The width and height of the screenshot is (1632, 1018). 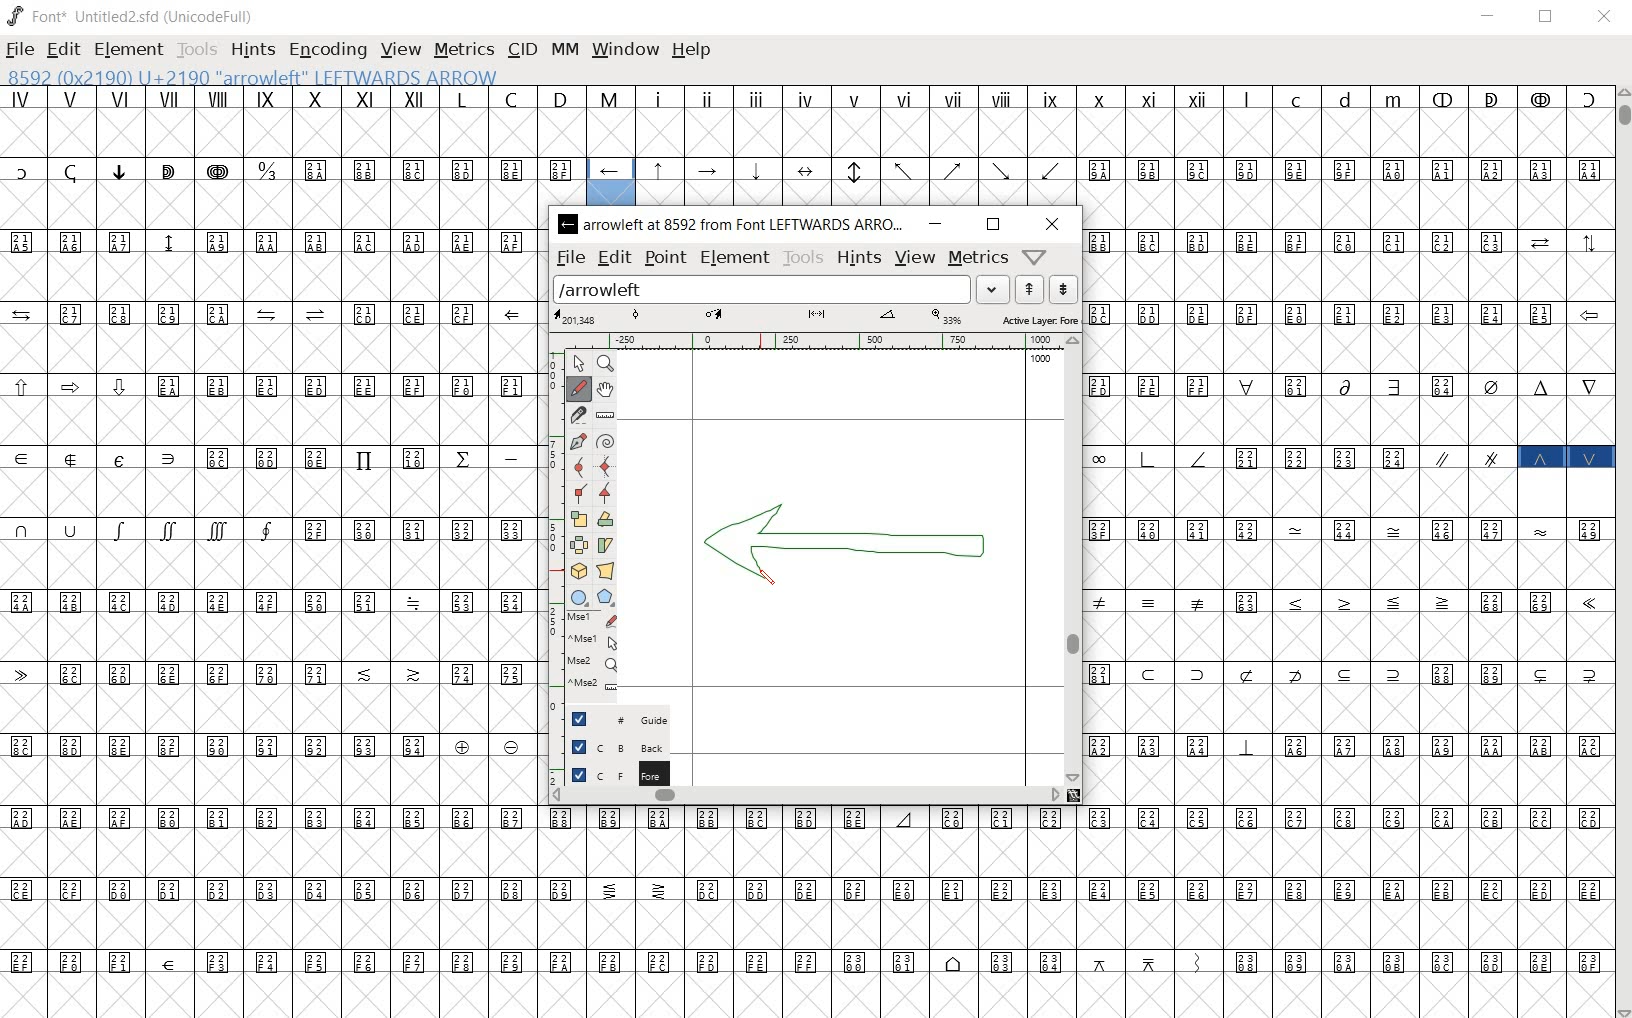 What do you see at coordinates (565, 49) in the screenshot?
I see `mm` at bounding box center [565, 49].